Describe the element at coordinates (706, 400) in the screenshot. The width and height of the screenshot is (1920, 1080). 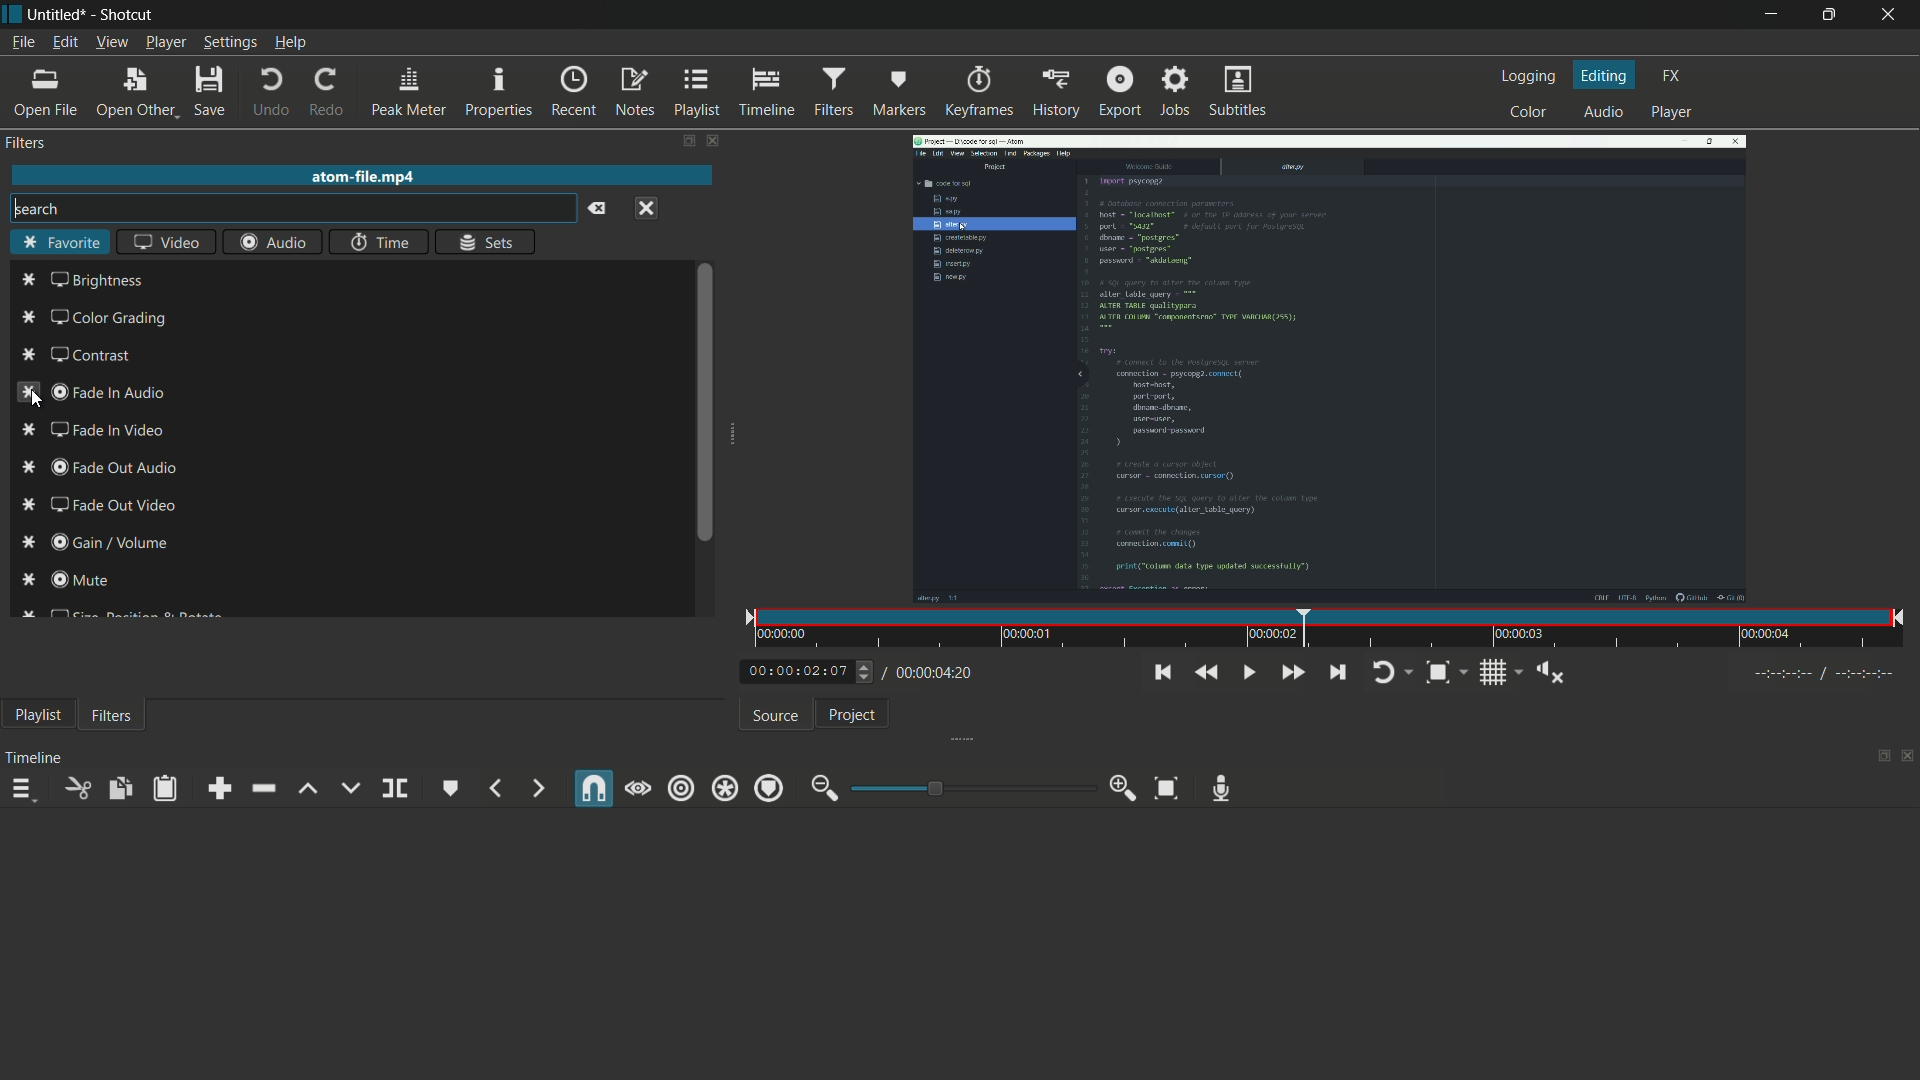
I see `scroll bar` at that location.